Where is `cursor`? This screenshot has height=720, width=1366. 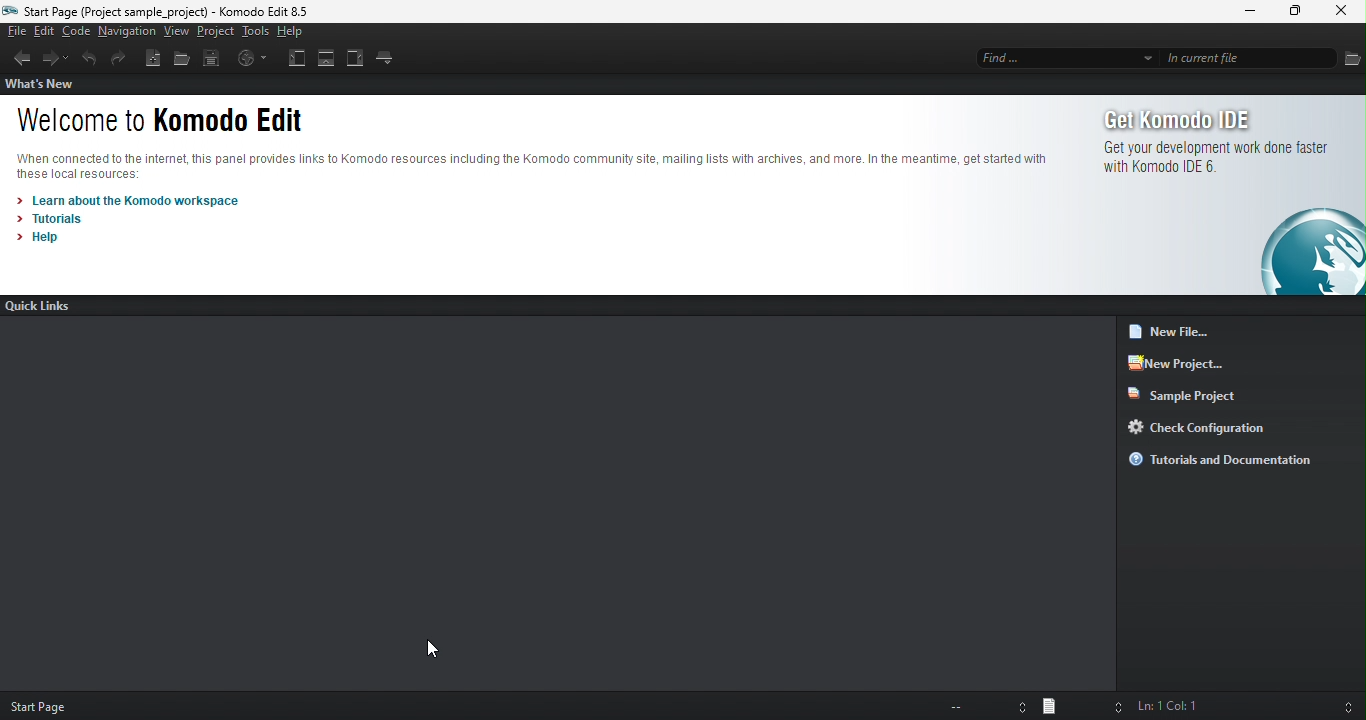 cursor is located at coordinates (434, 649).